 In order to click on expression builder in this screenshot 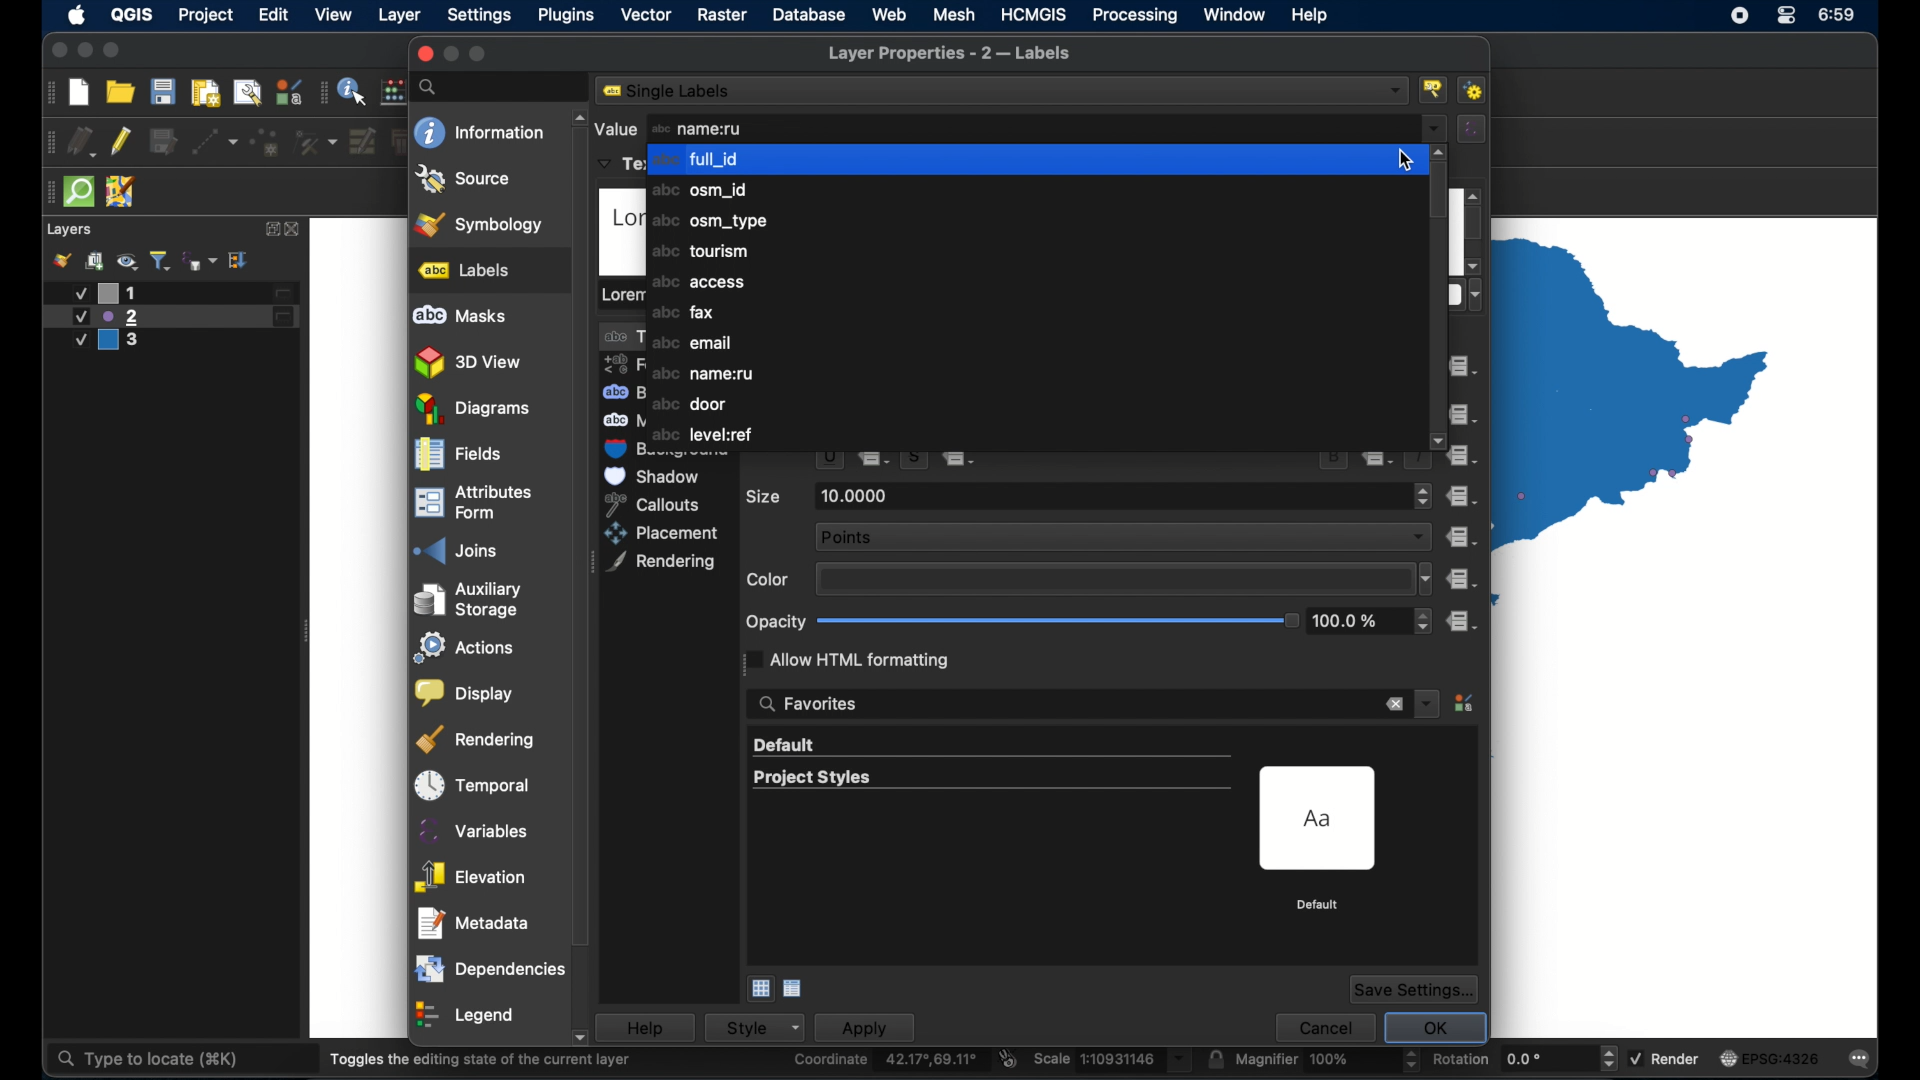, I will do `click(1473, 128)`.